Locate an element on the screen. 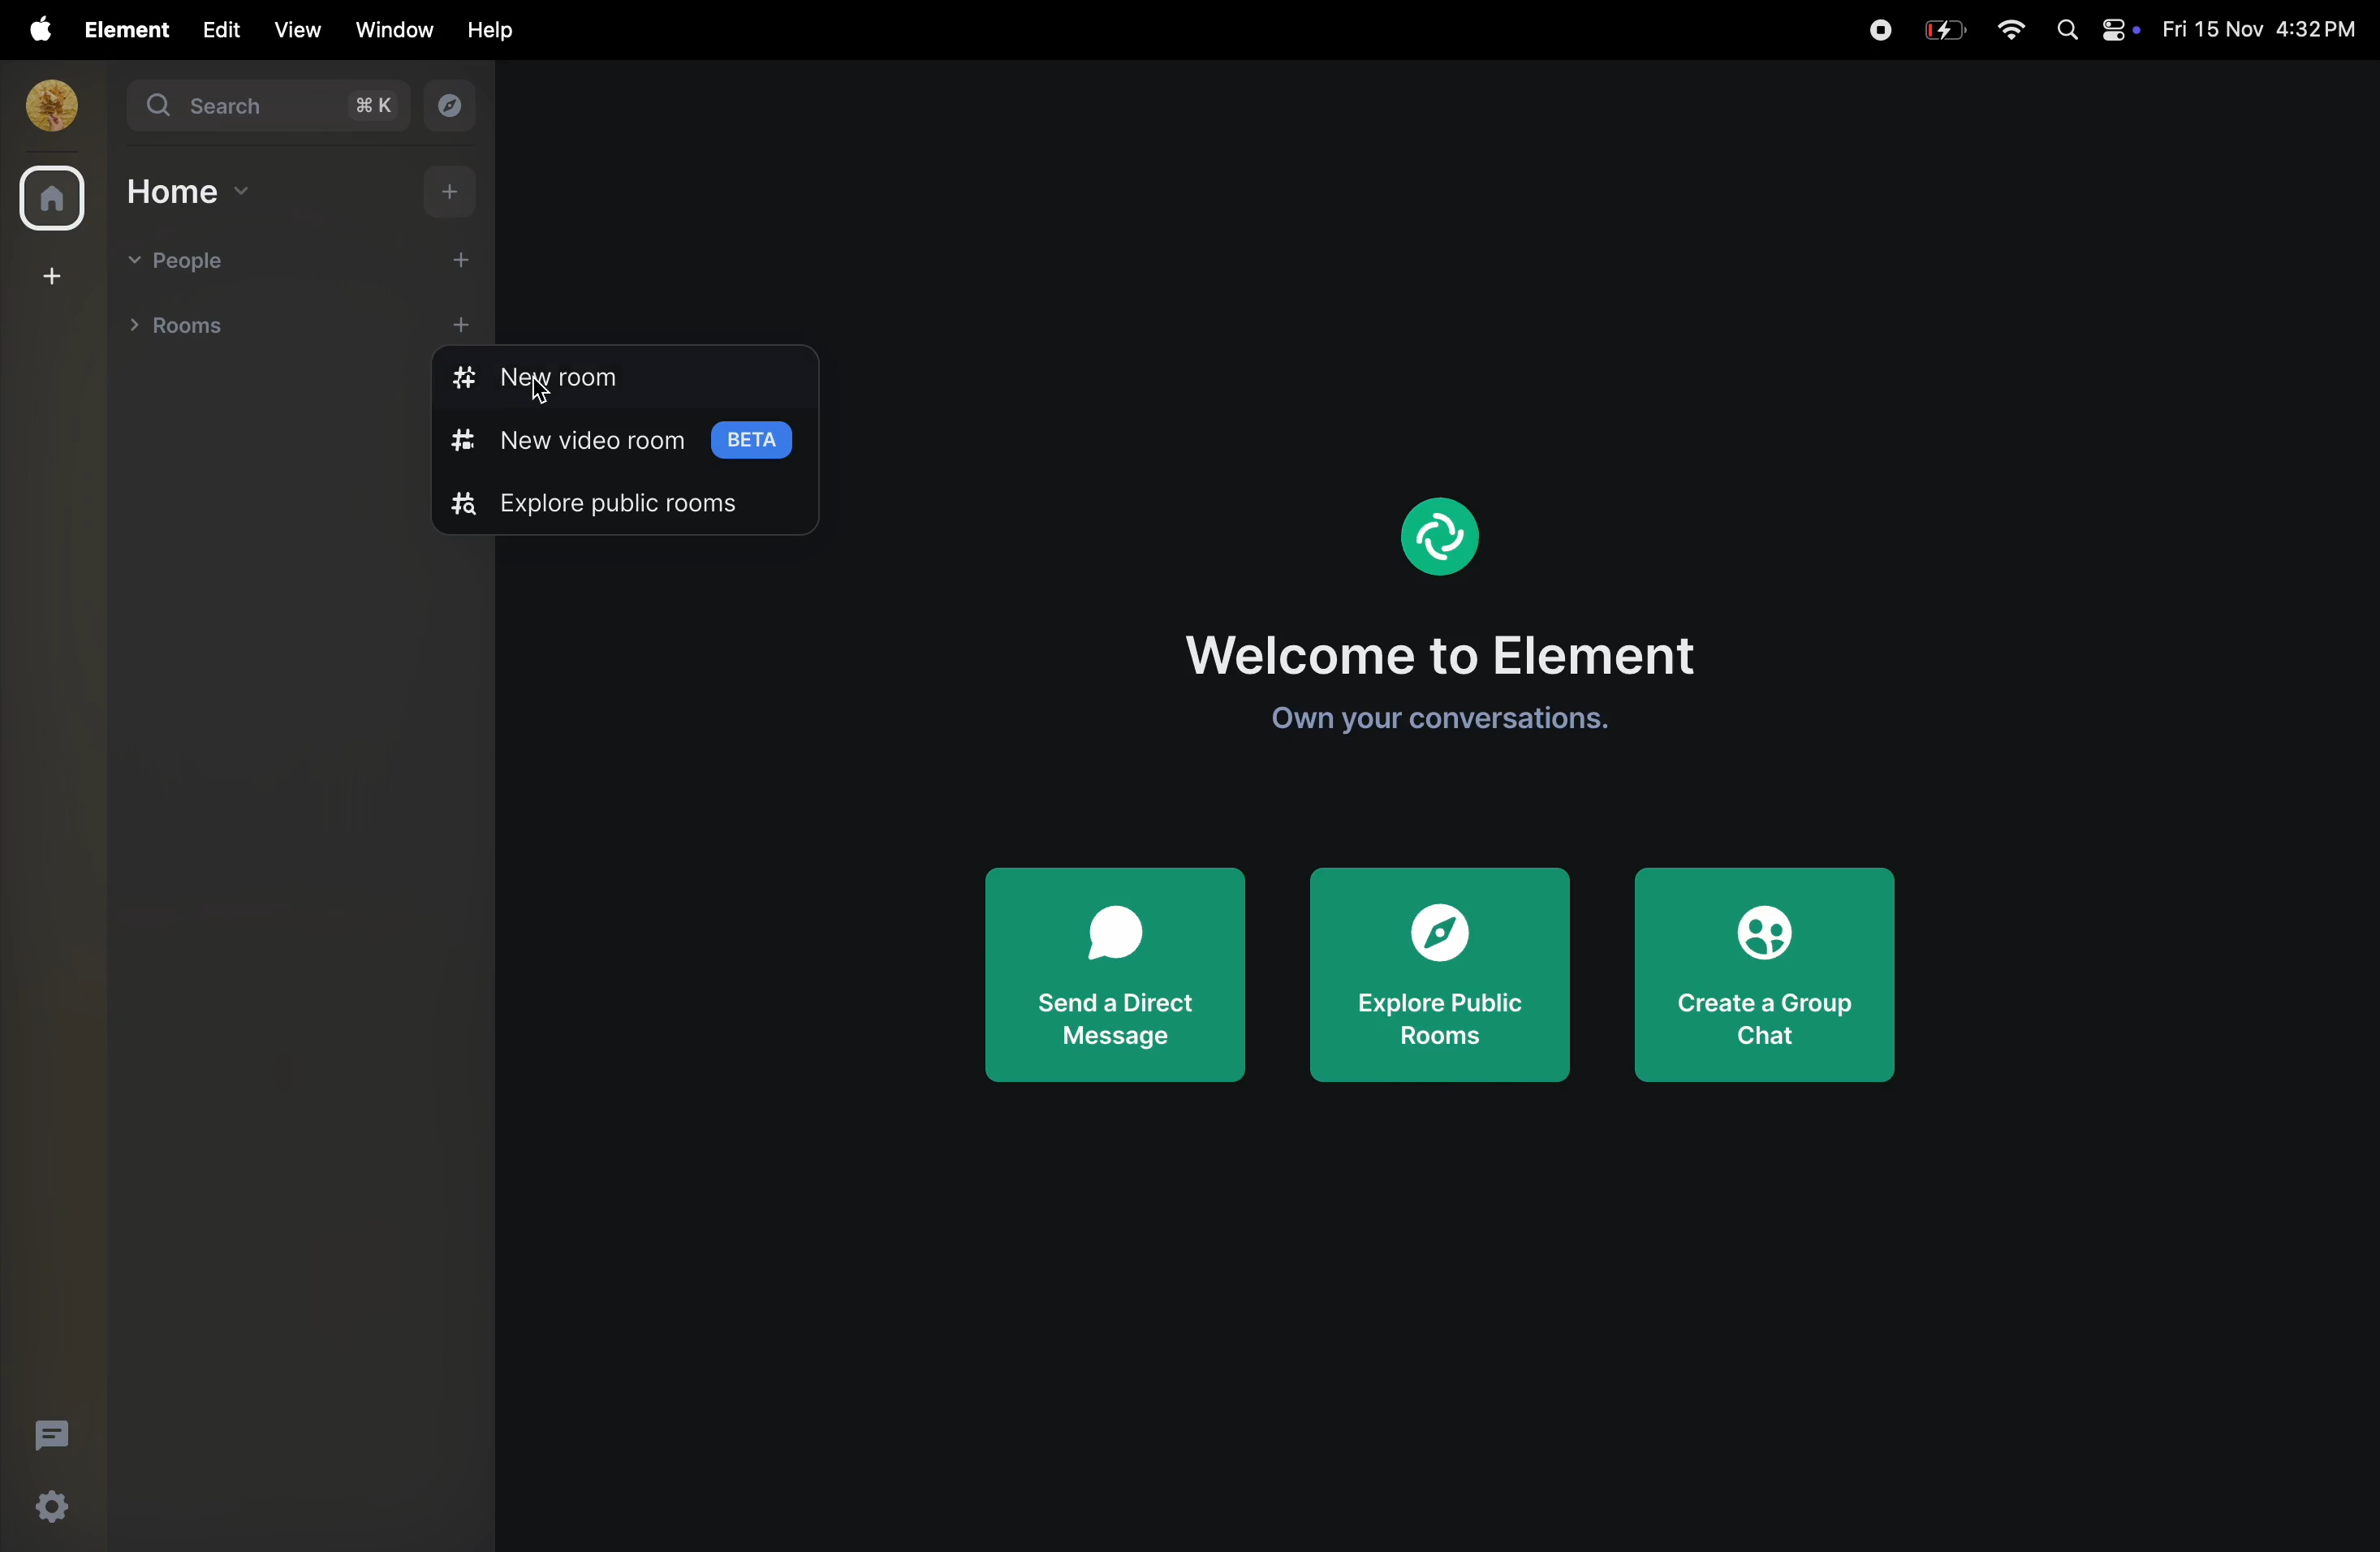 Image resolution: width=2380 pixels, height=1552 pixels. send direct messages is located at coordinates (1116, 971).